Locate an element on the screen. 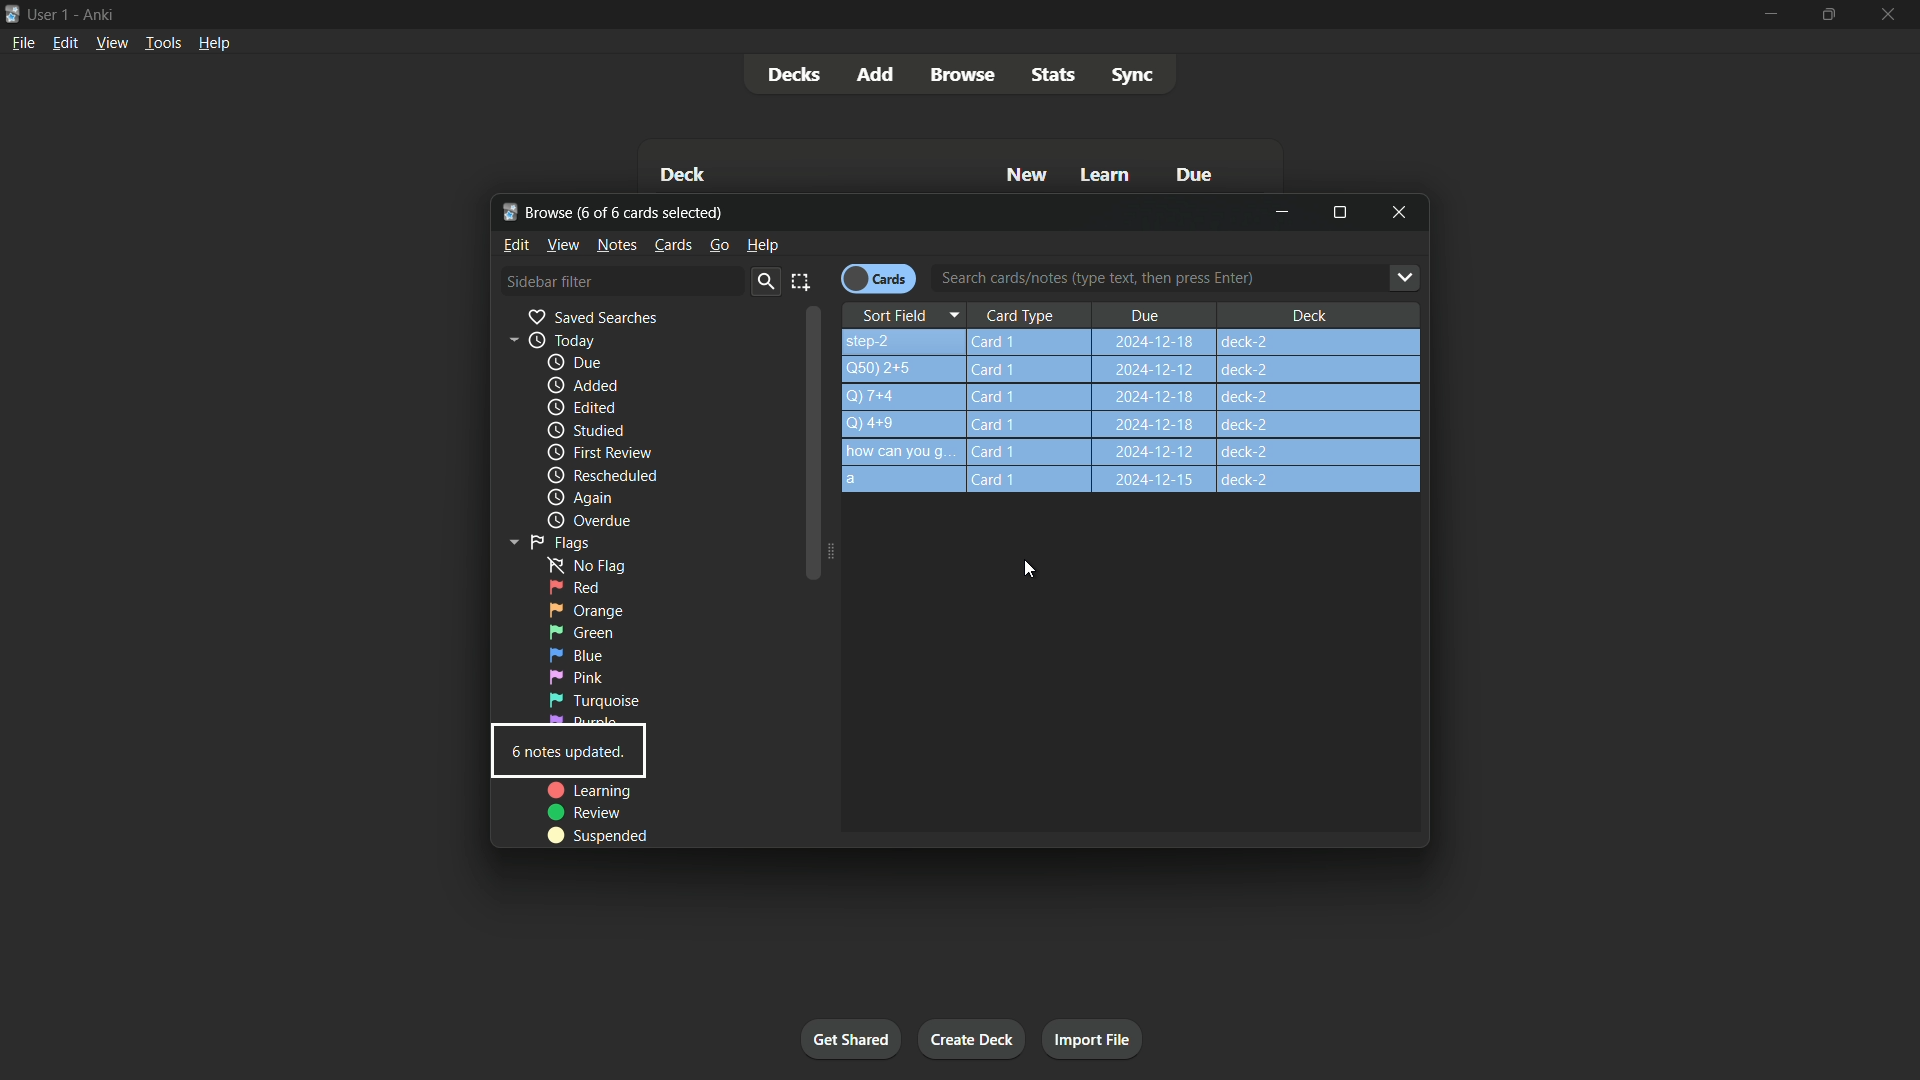 Image resolution: width=1920 pixels, height=1080 pixels. Decks is located at coordinates (795, 75).